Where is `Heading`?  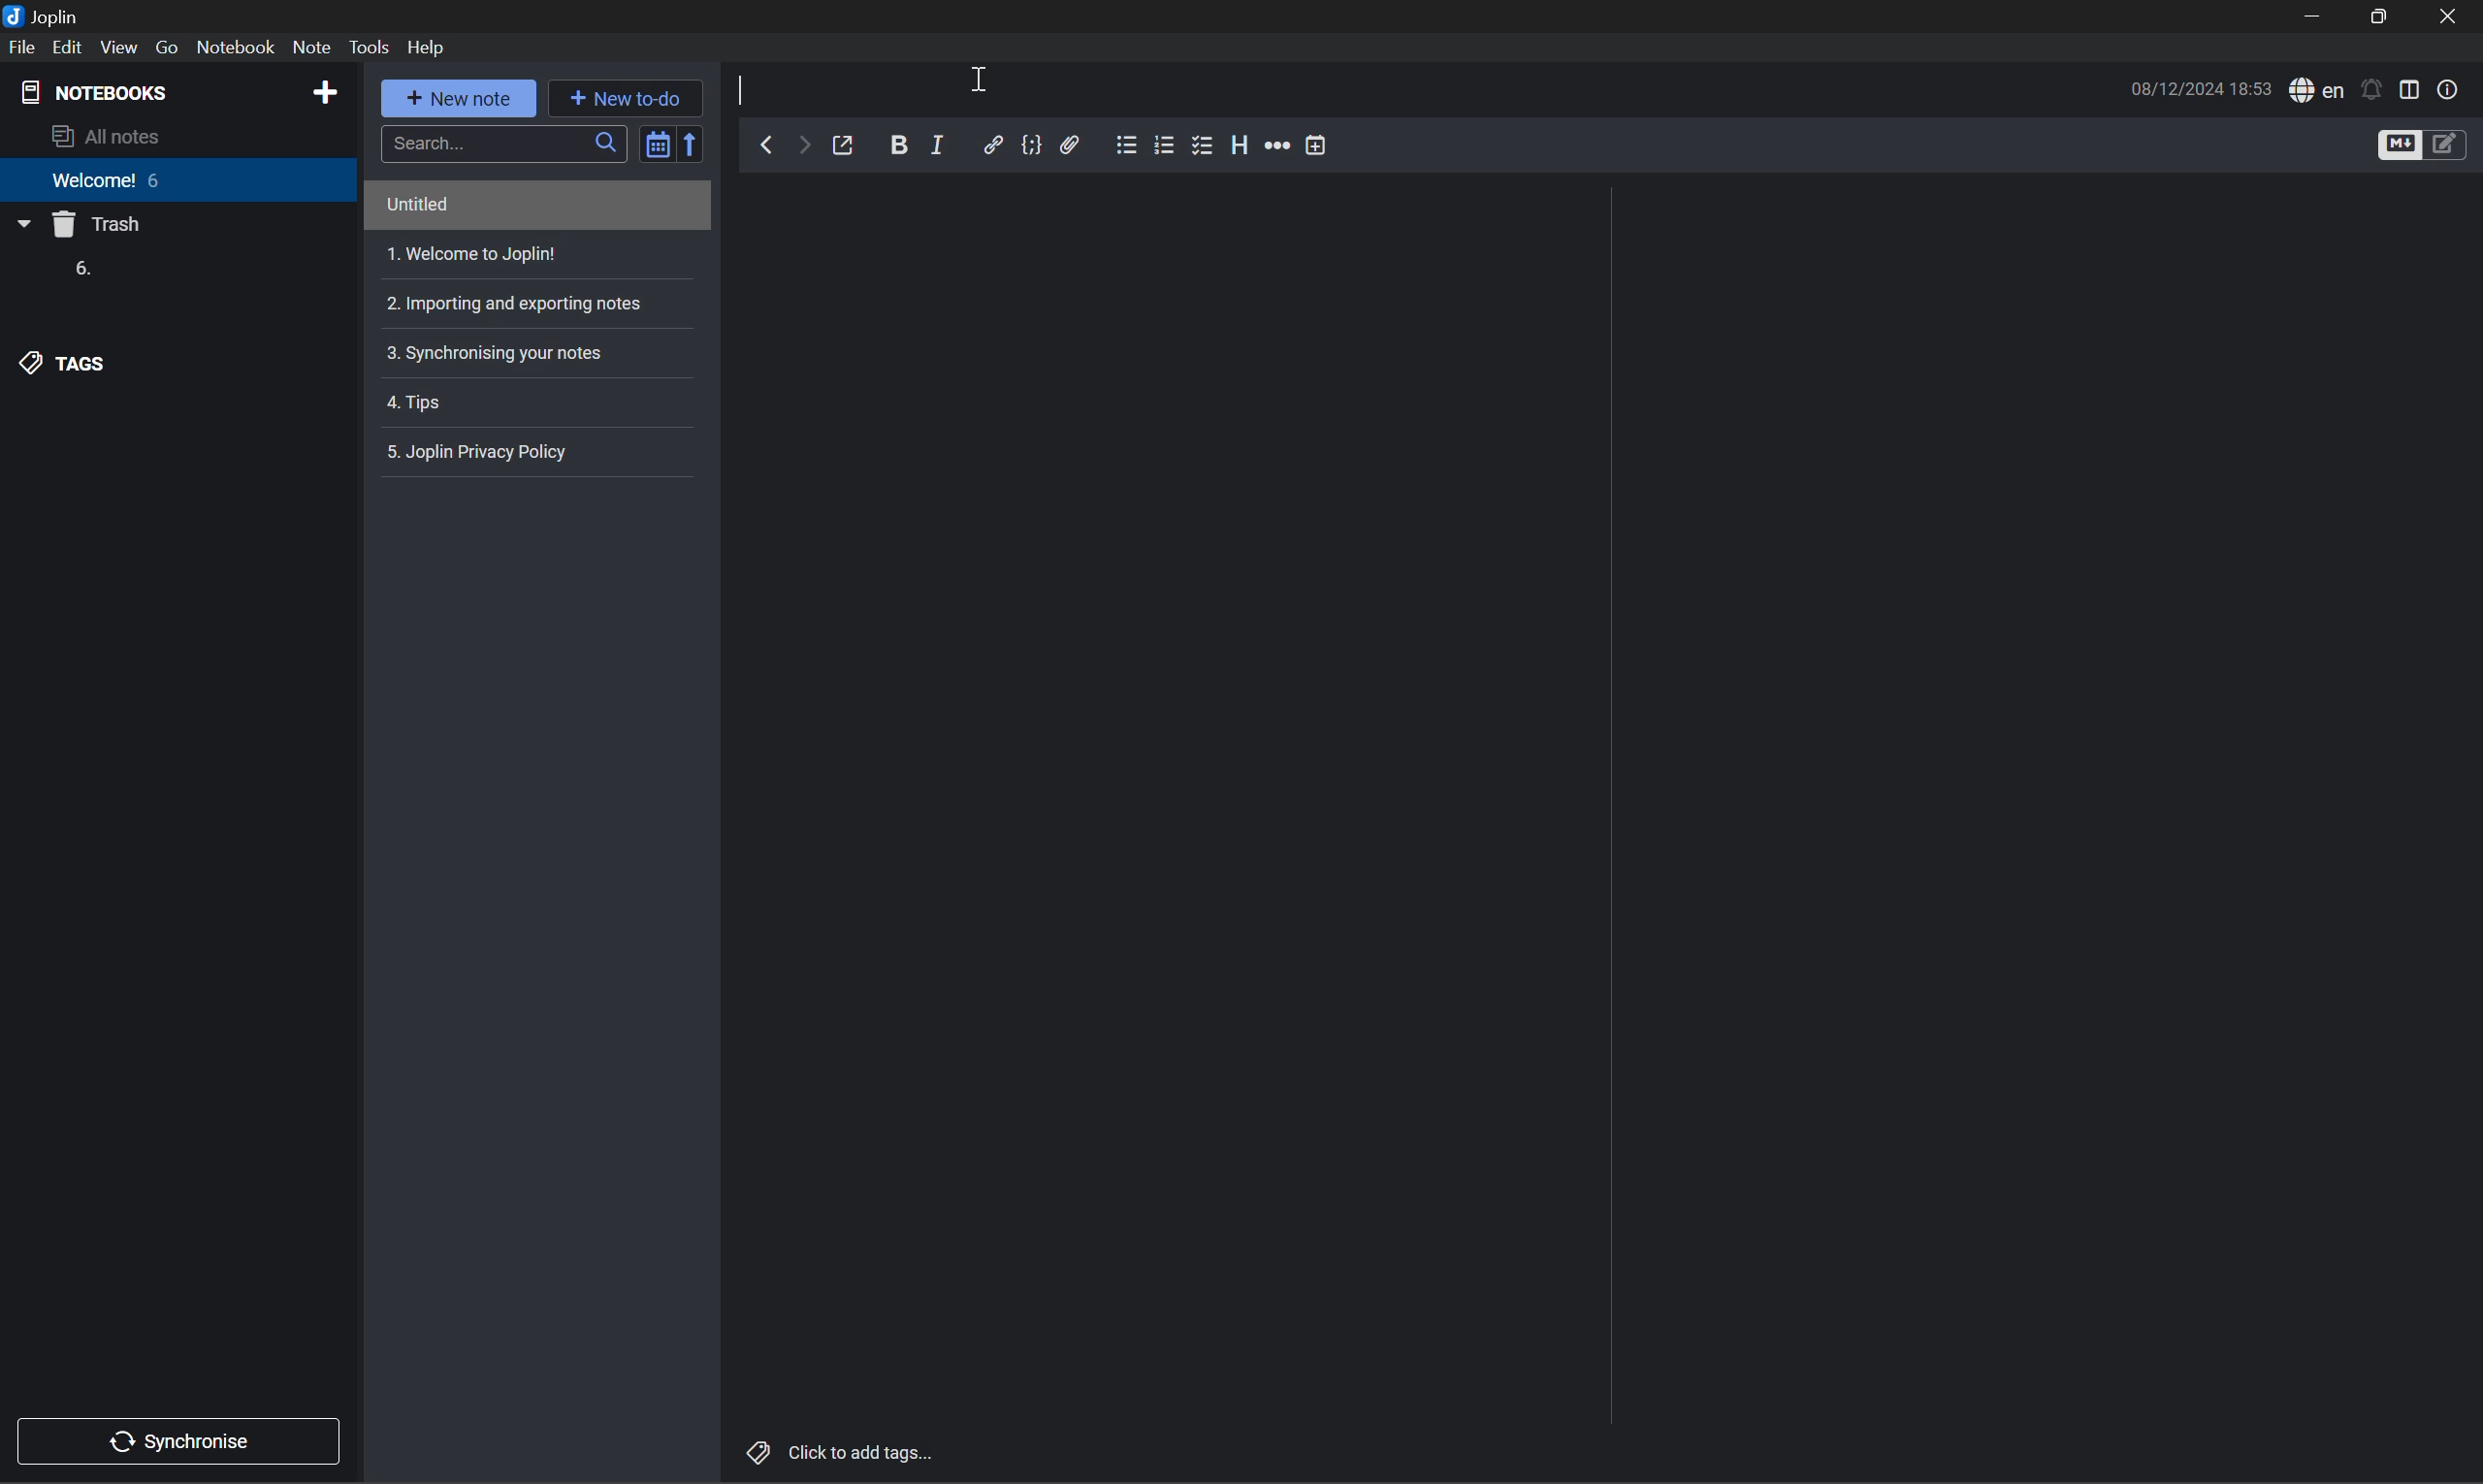
Heading is located at coordinates (1240, 145).